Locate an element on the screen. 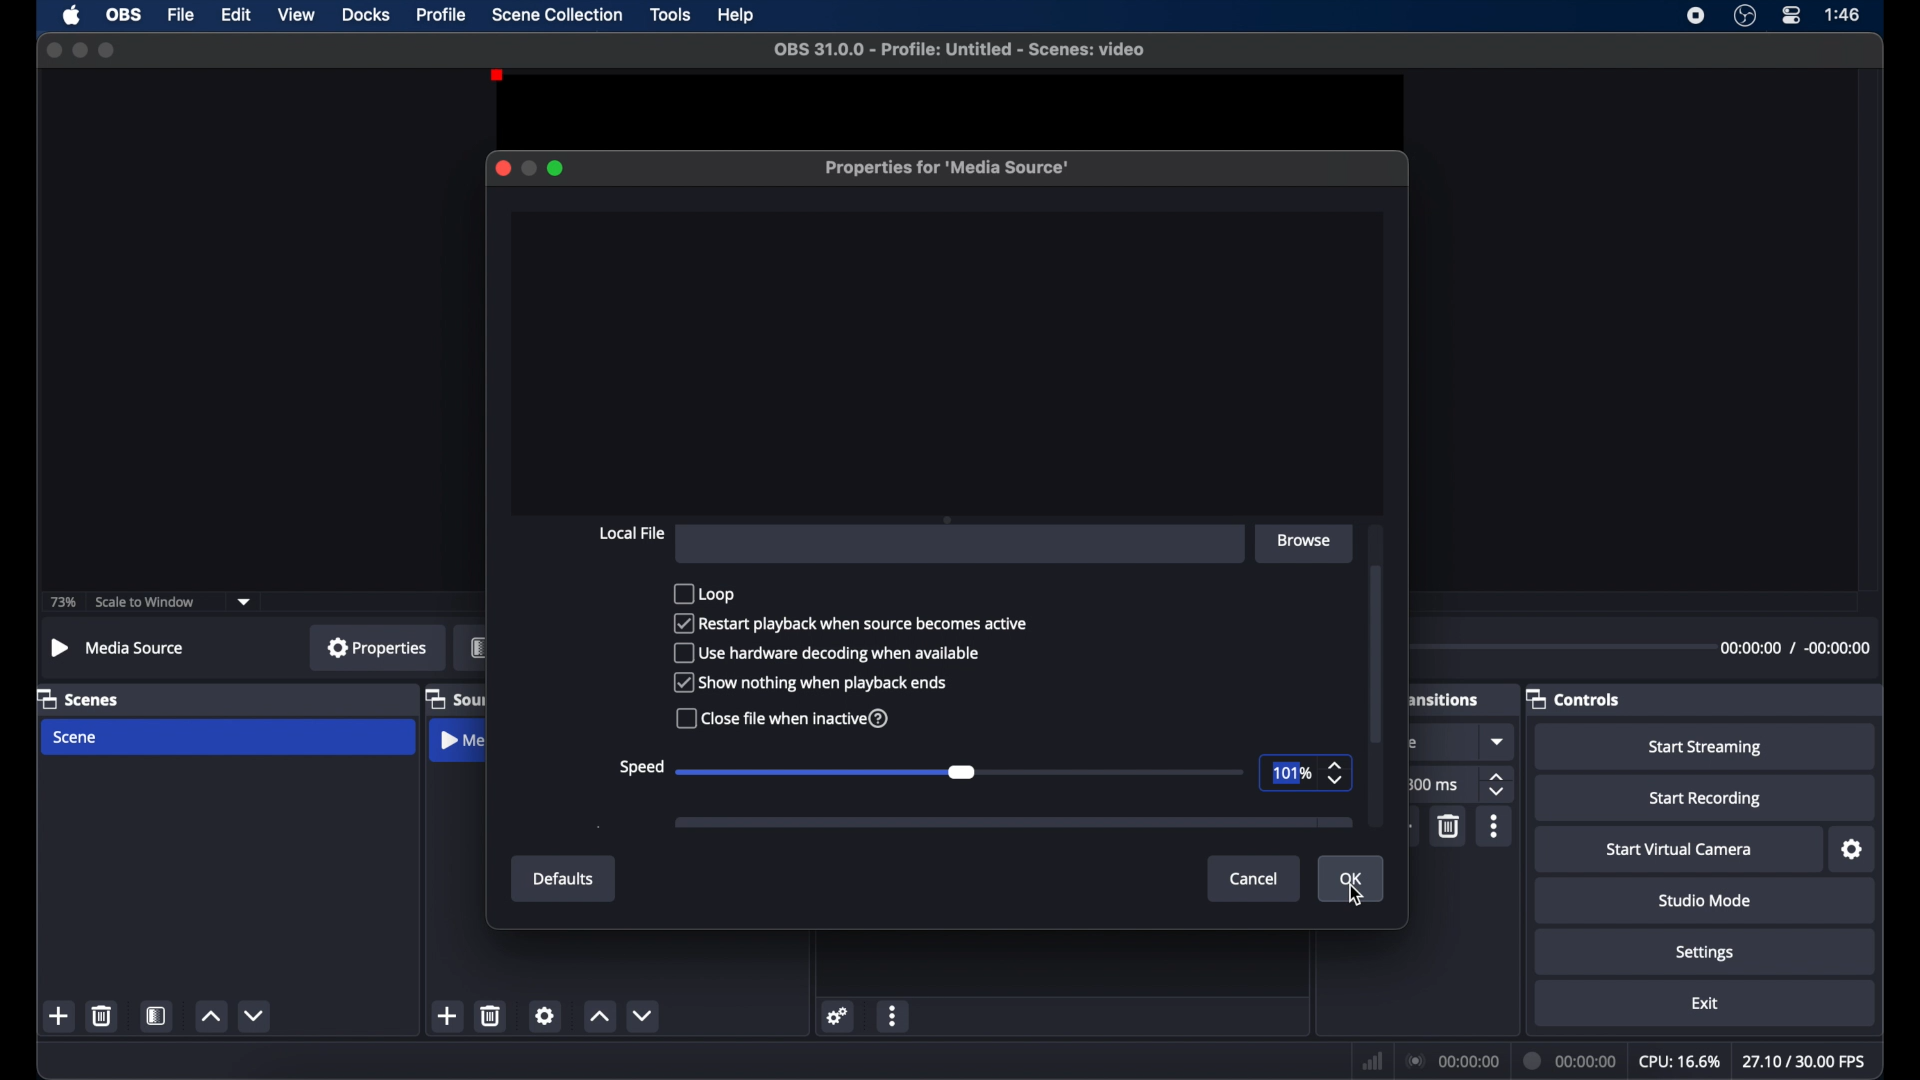 This screenshot has width=1920, height=1080. duration is located at coordinates (1572, 1062).